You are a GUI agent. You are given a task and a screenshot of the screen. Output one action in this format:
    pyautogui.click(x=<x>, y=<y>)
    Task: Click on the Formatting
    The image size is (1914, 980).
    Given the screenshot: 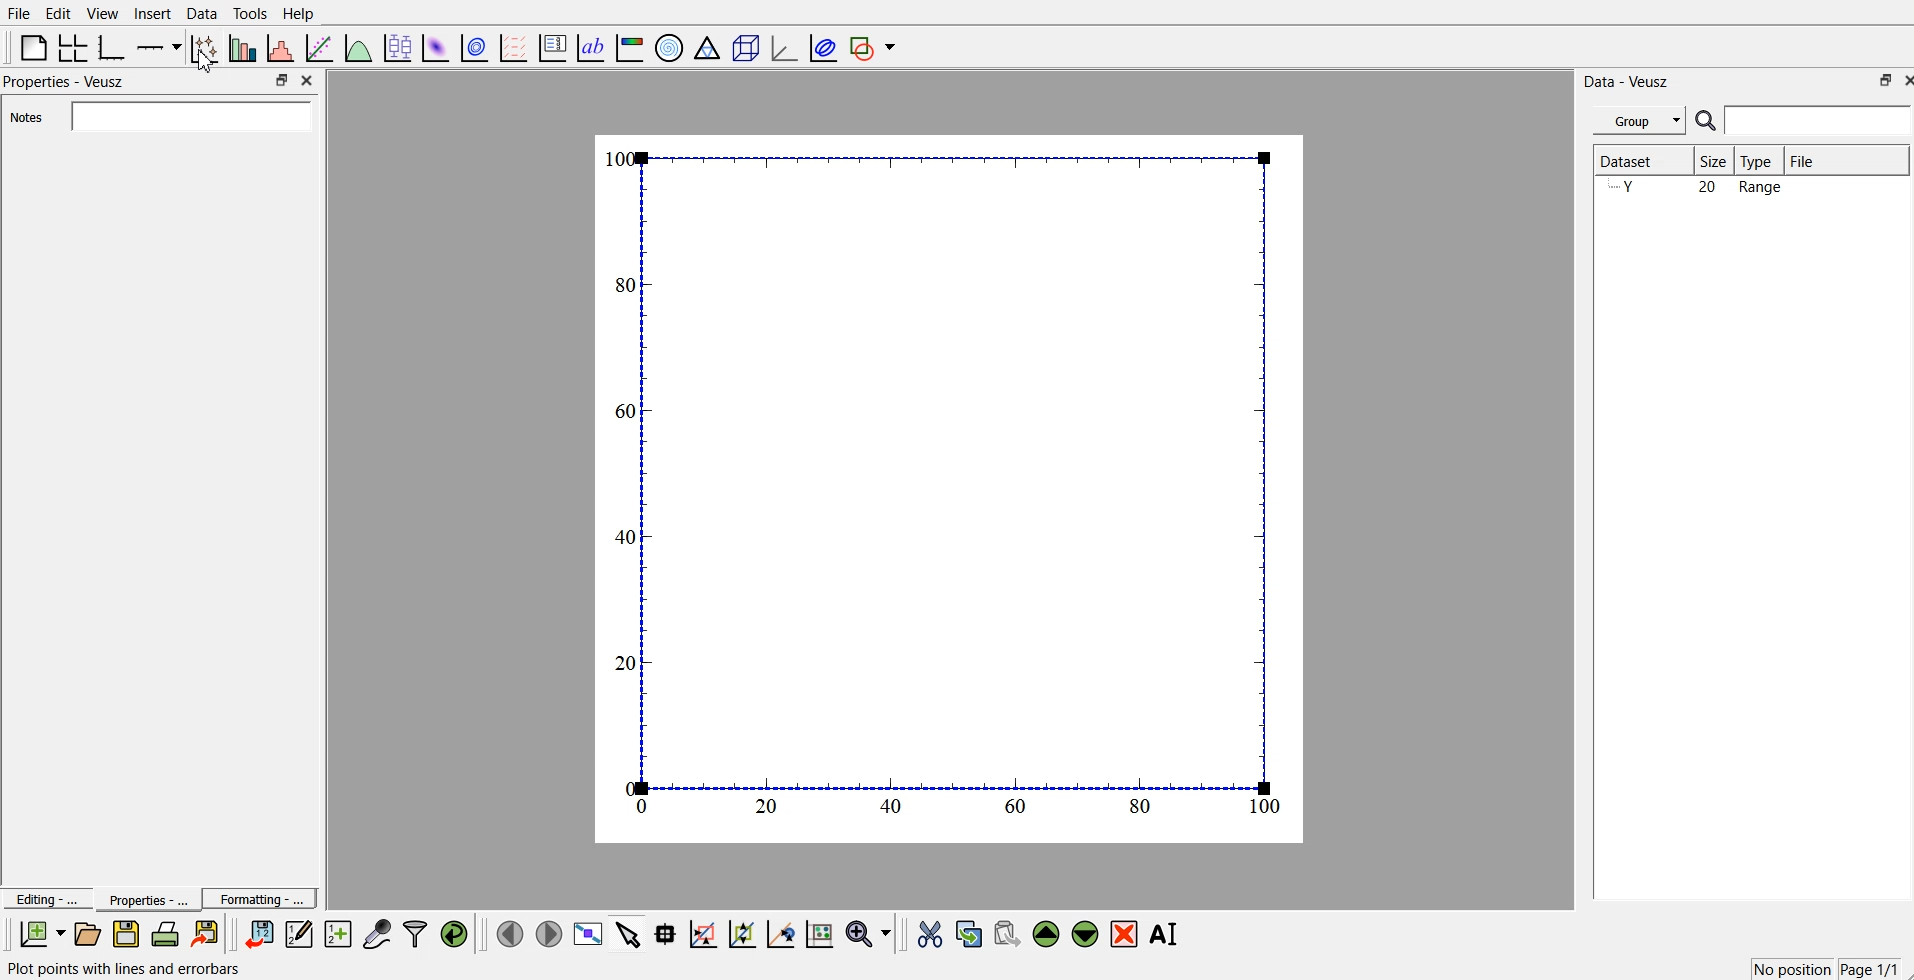 What is the action you would take?
    pyautogui.click(x=260, y=896)
    